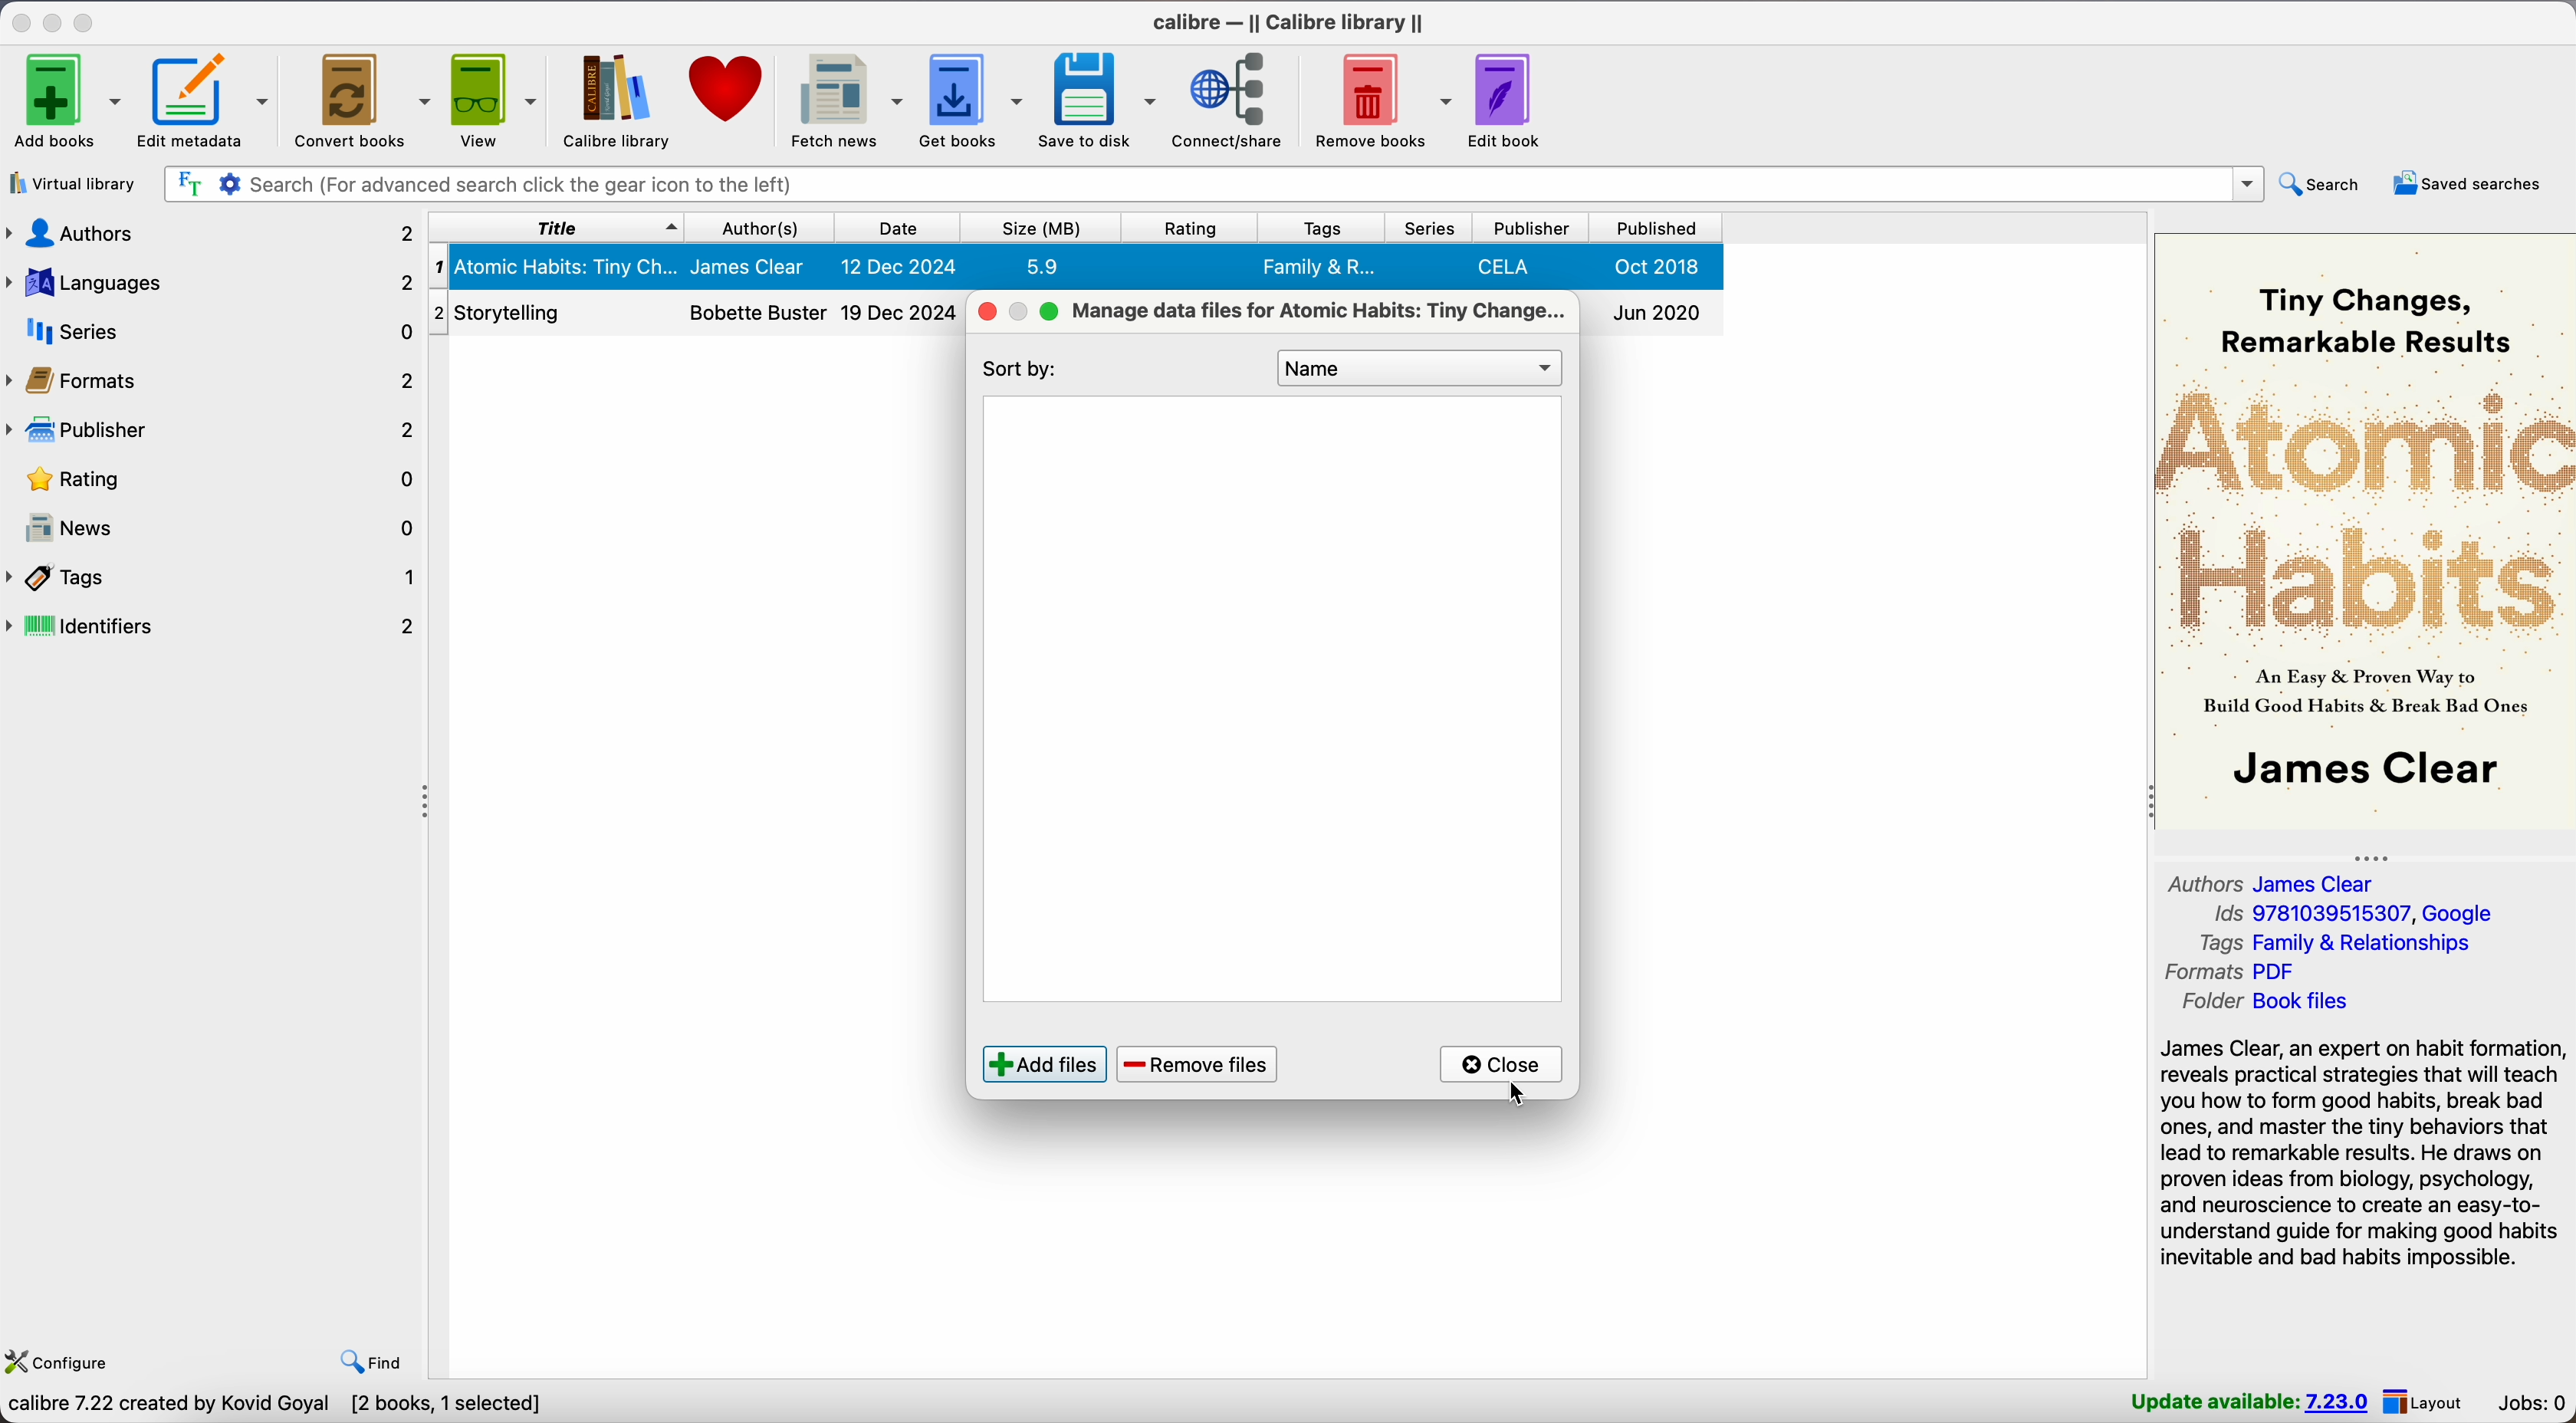 This screenshot has width=2576, height=1423. I want to click on fetch news, so click(842, 99).